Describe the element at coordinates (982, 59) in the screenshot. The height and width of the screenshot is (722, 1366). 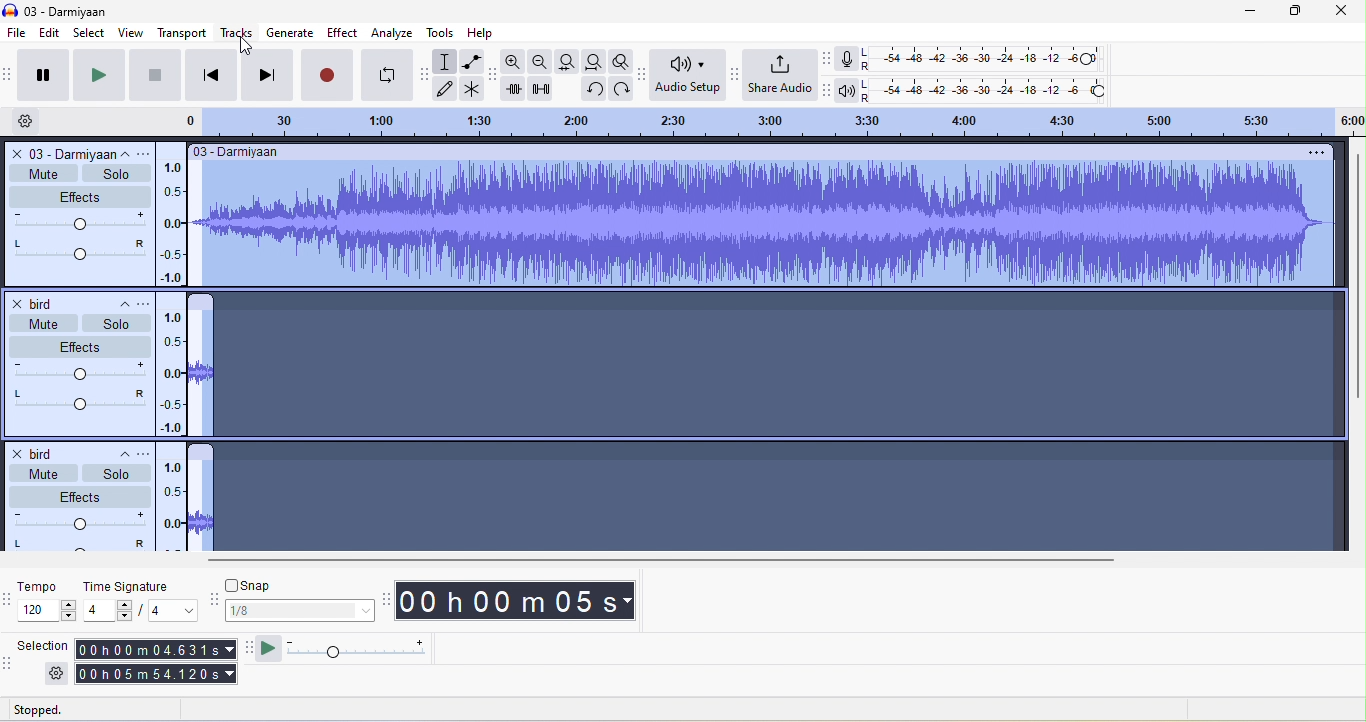
I see `recording level` at that location.